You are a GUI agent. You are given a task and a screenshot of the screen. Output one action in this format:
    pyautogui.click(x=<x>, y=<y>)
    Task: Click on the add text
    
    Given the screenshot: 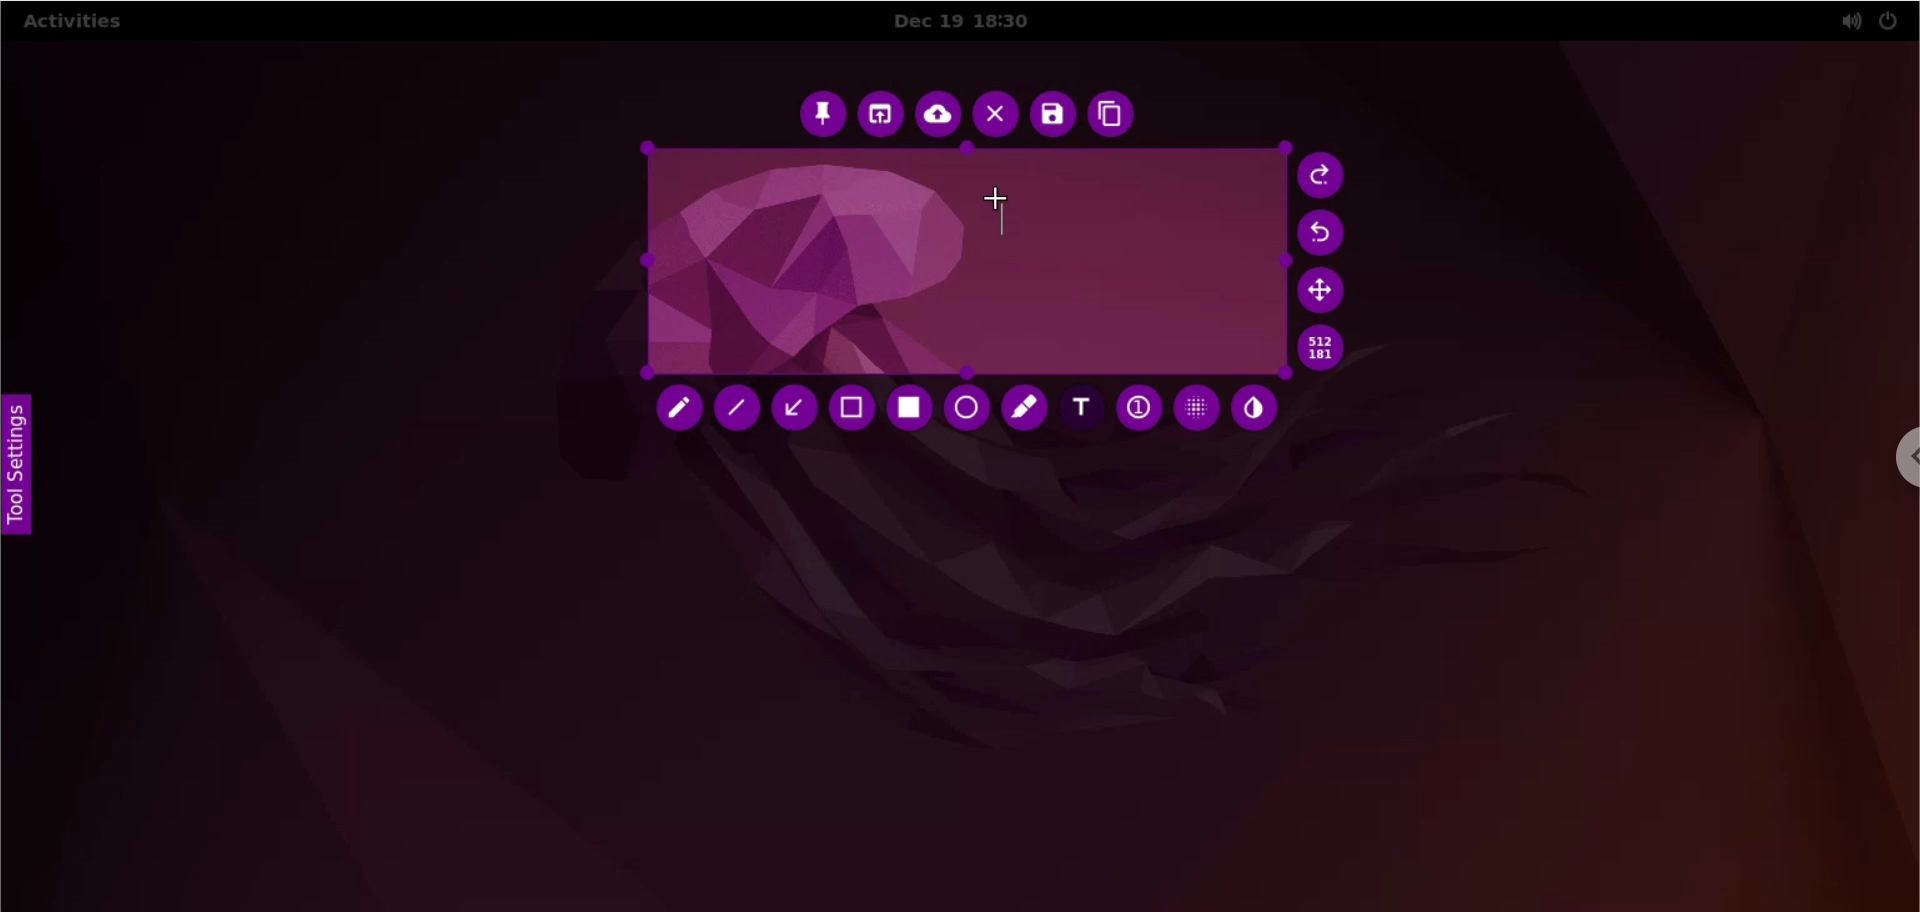 What is the action you would take?
    pyautogui.click(x=1085, y=406)
    